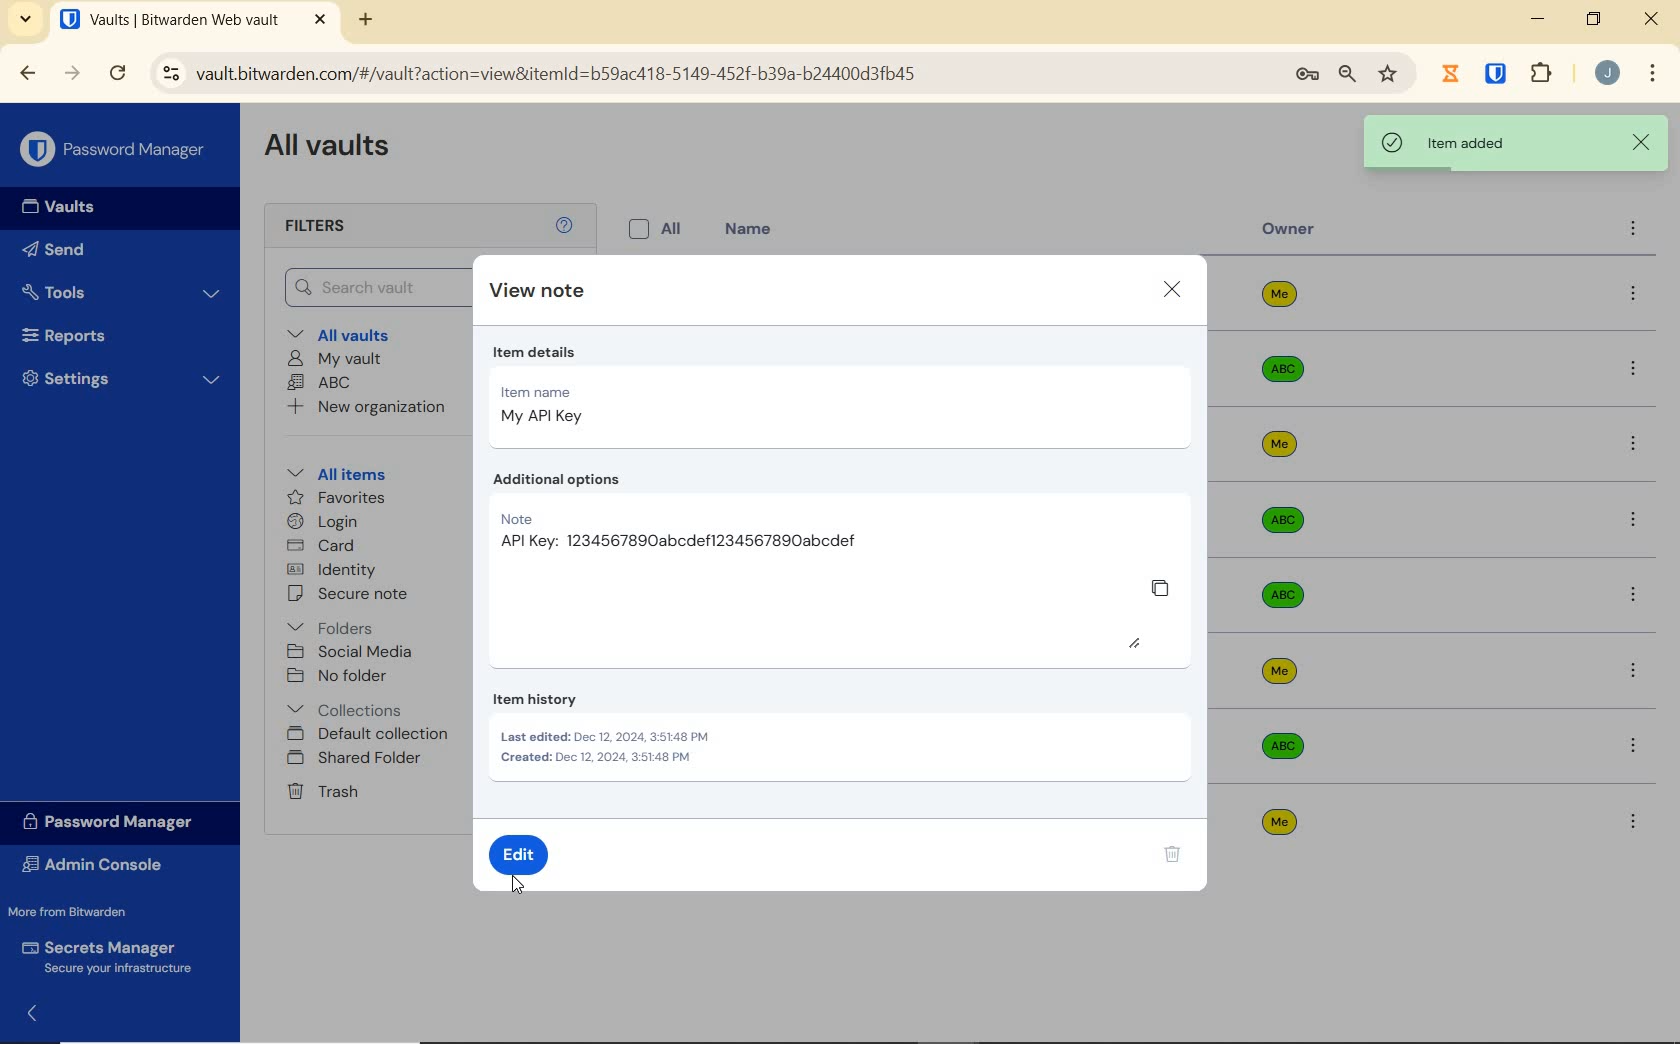  Describe the element at coordinates (91, 253) in the screenshot. I see `Send` at that location.